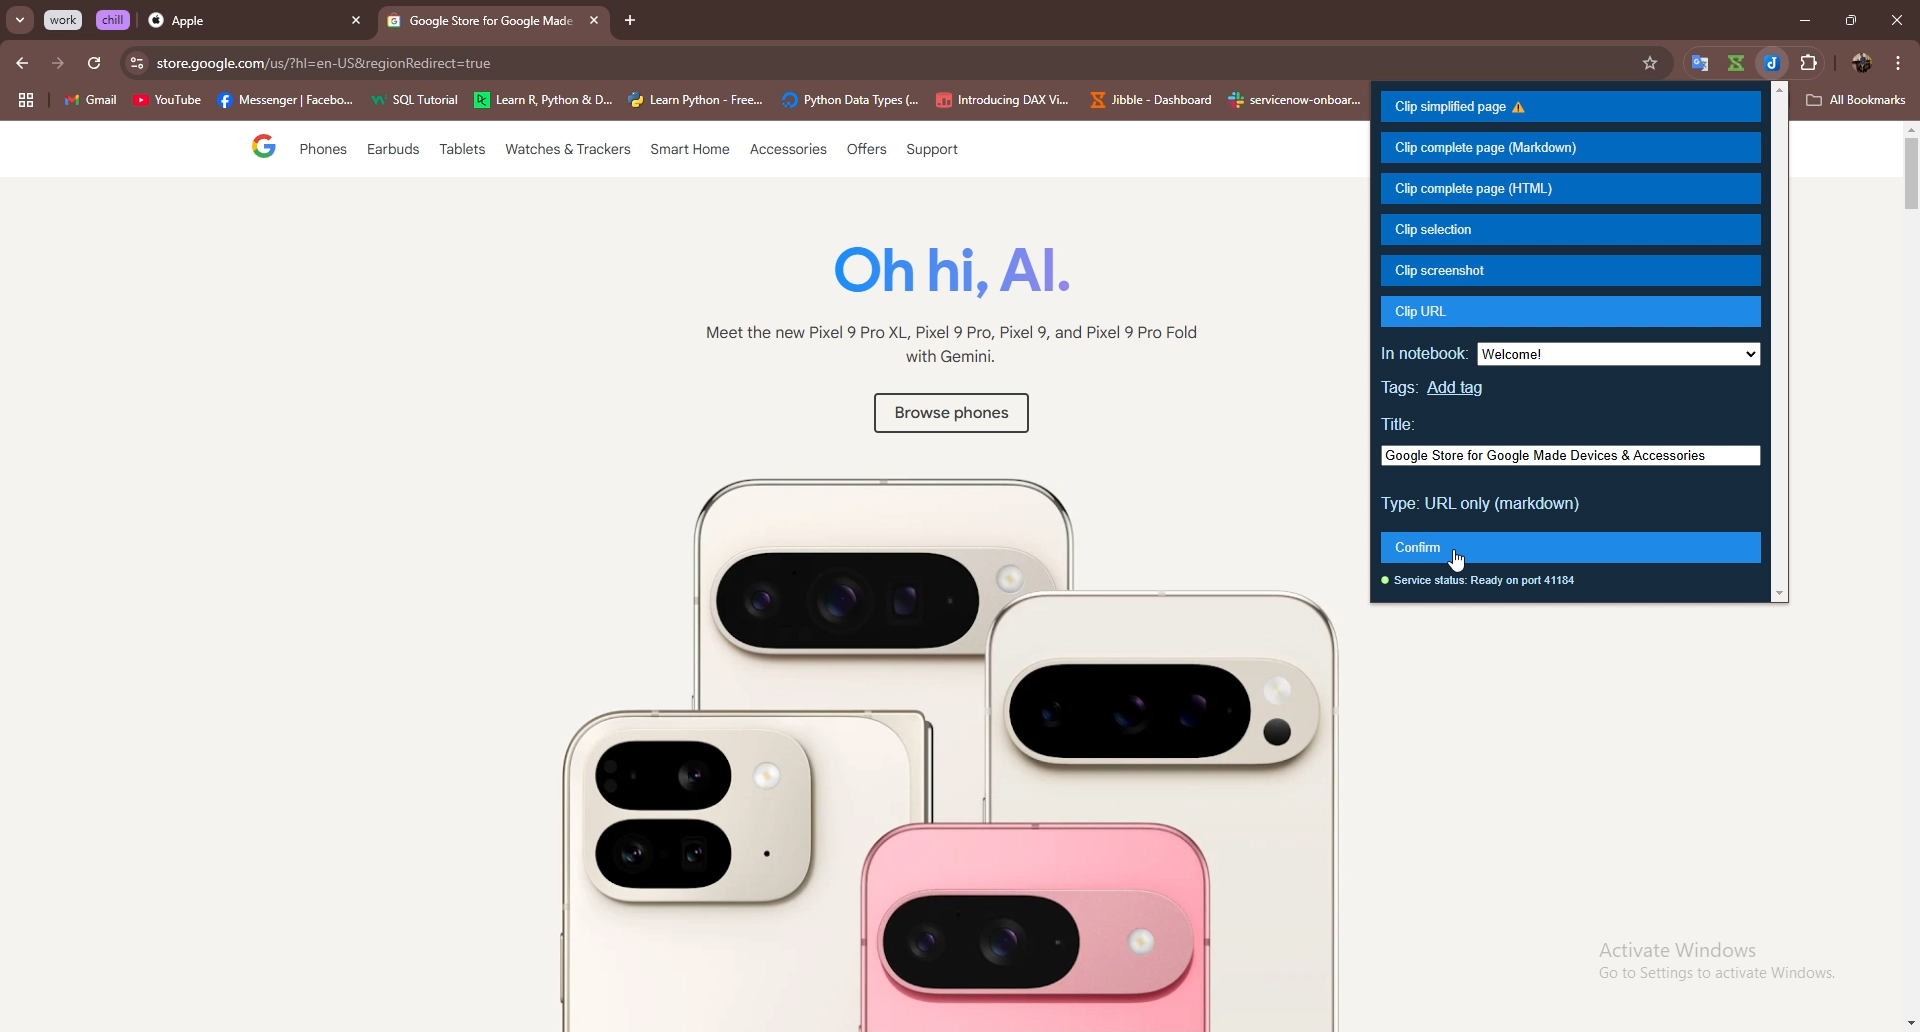  What do you see at coordinates (790, 151) in the screenshot?
I see `Accessories` at bounding box center [790, 151].